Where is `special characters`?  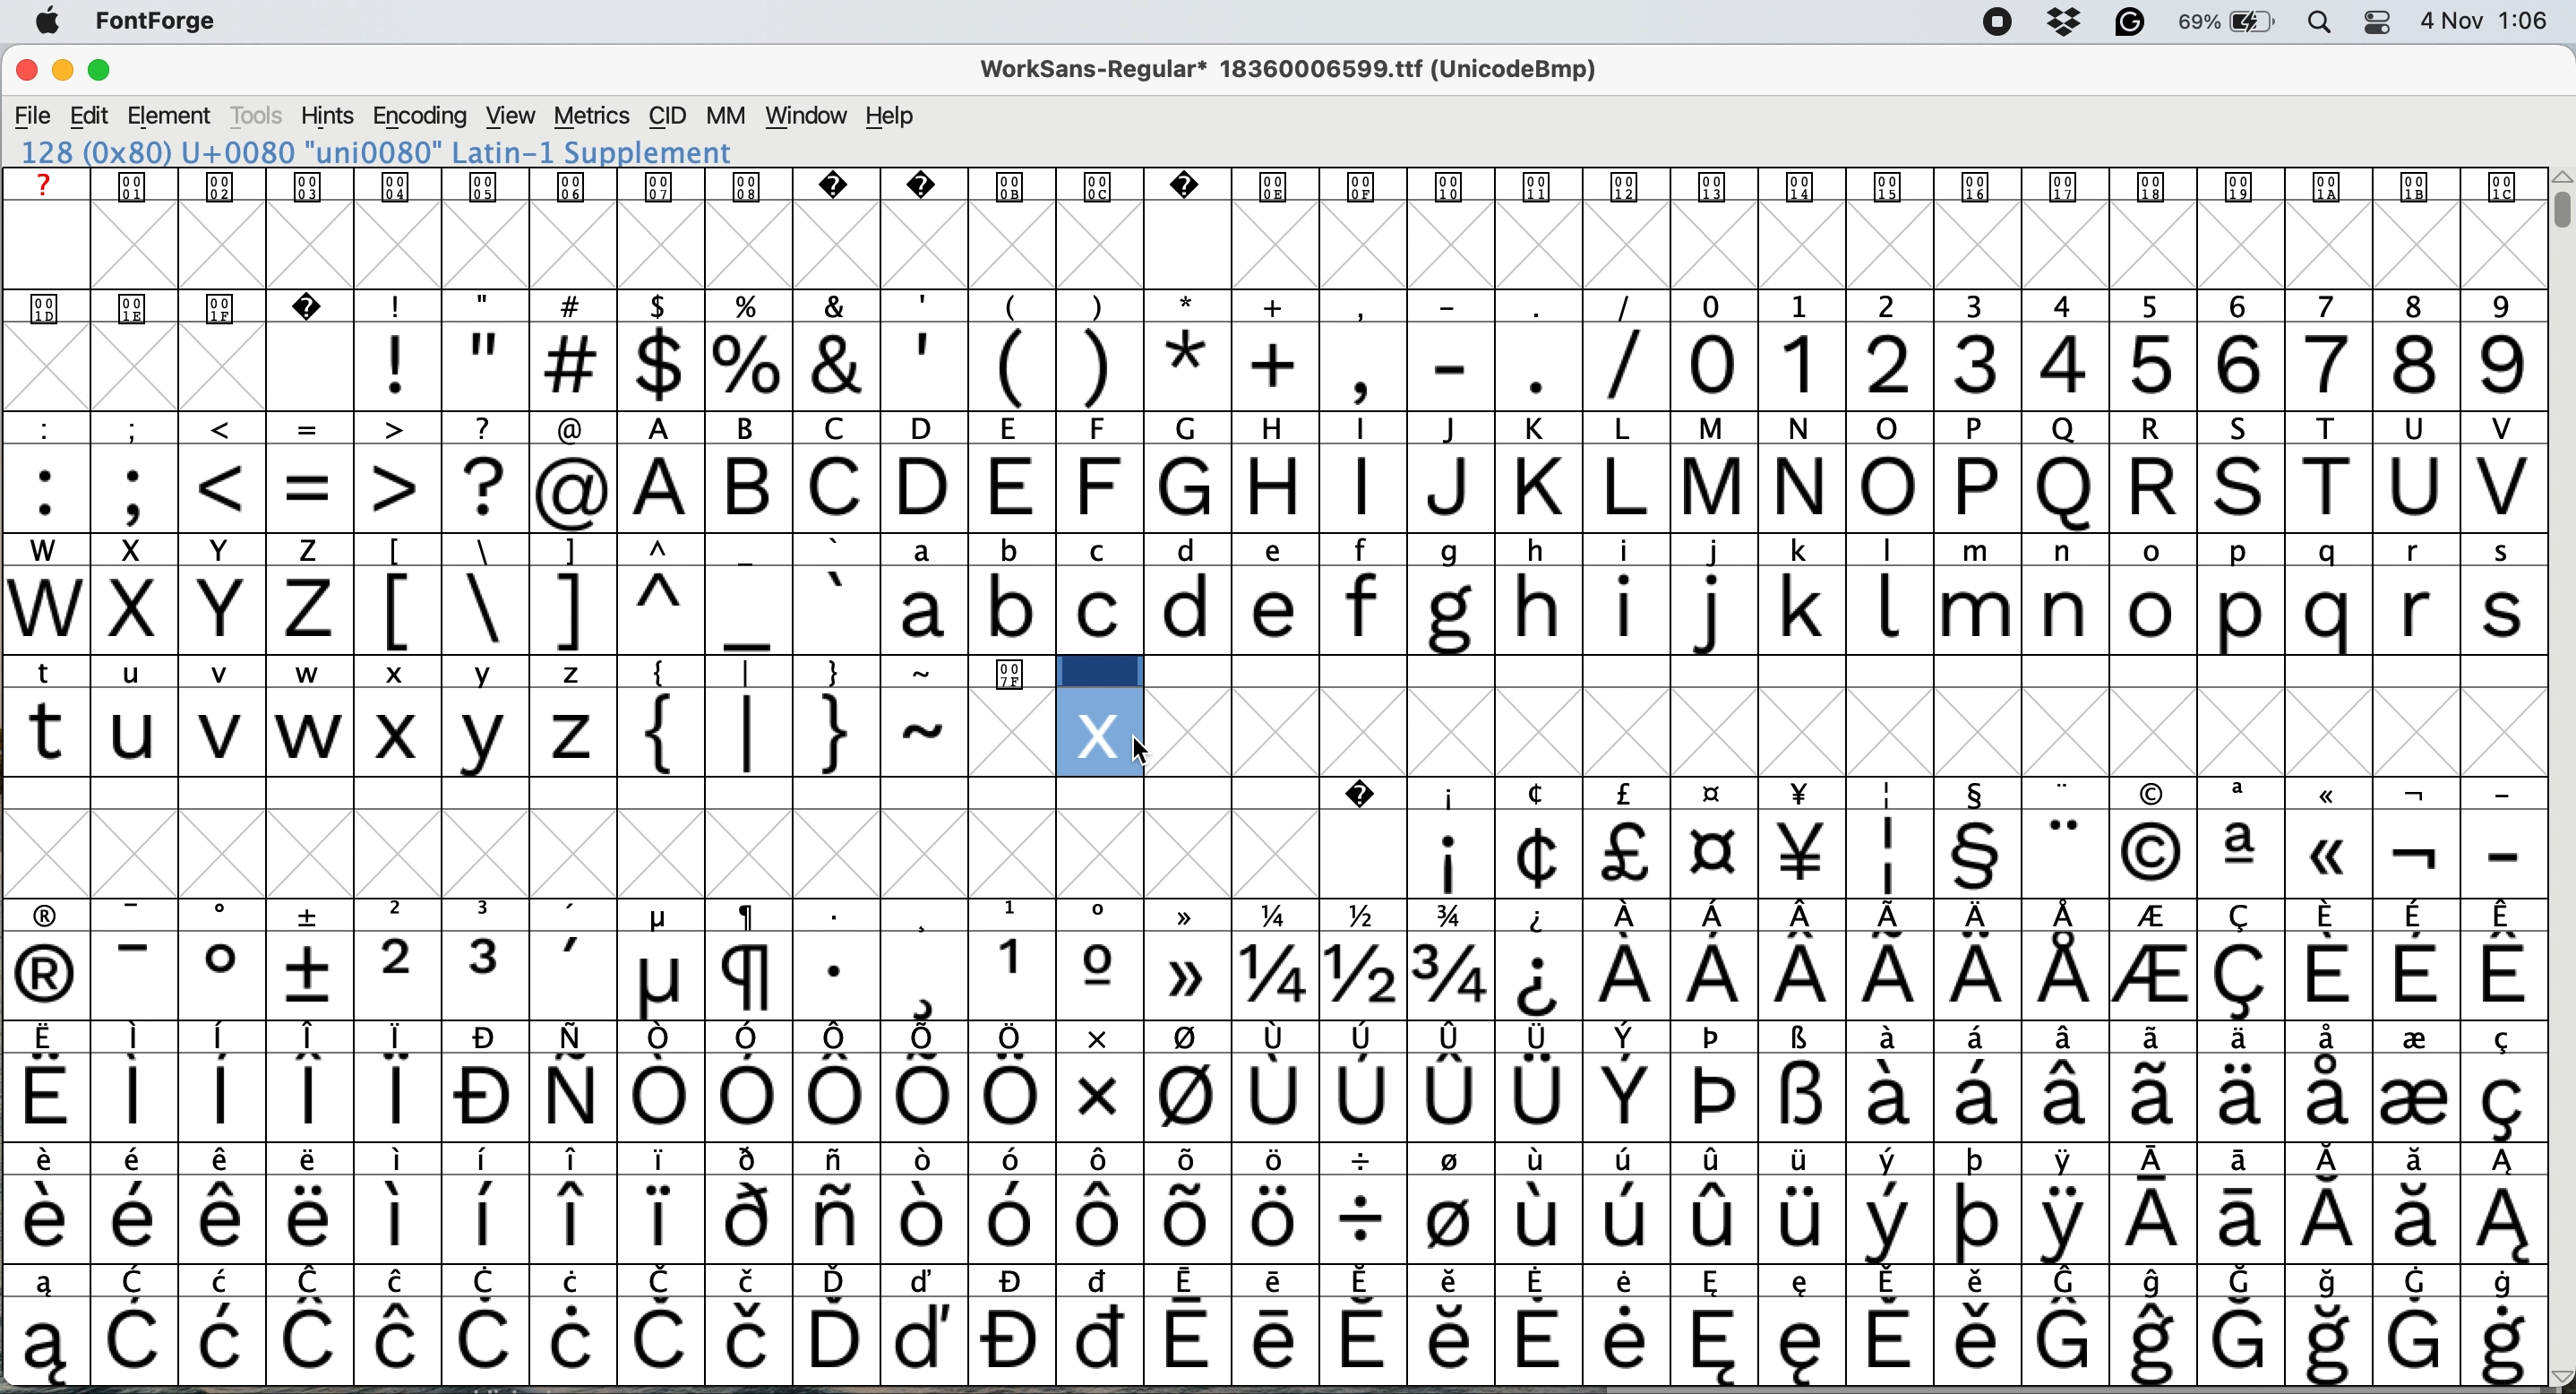
special characters is located at coordinates (1264, 1219).